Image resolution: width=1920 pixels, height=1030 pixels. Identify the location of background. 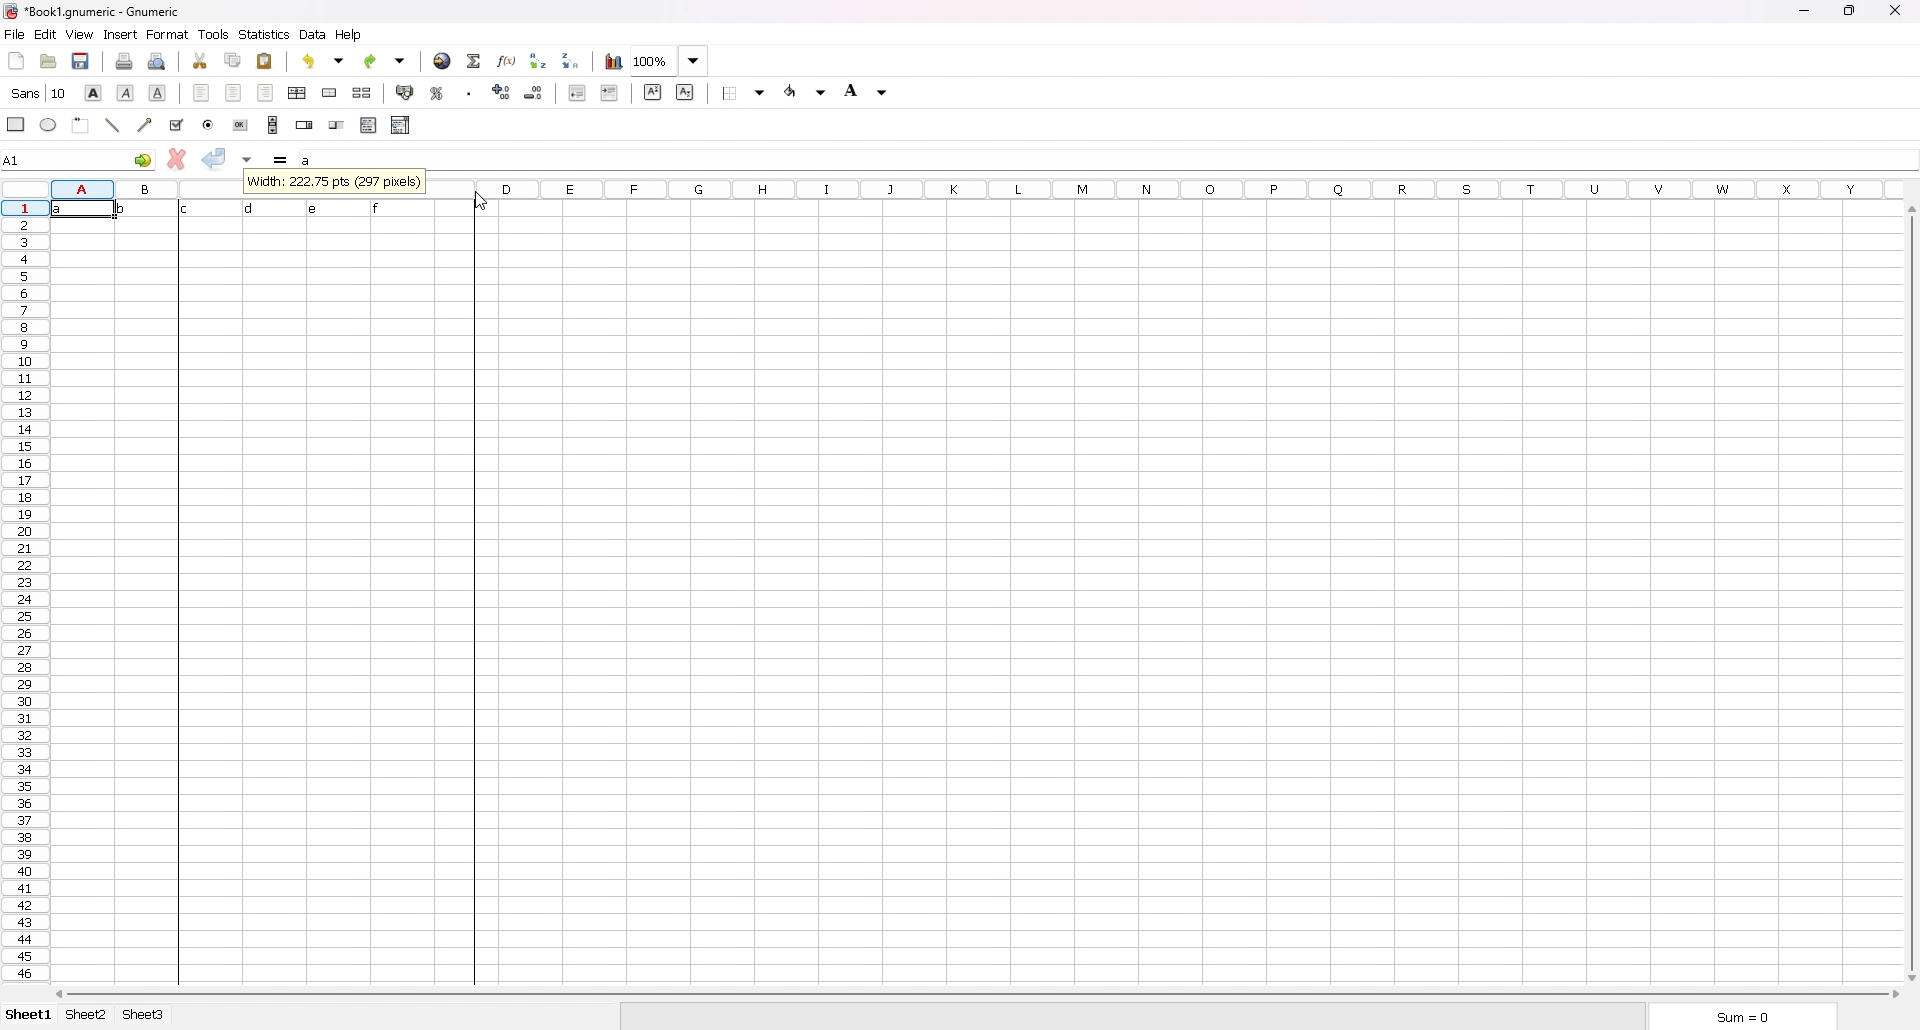
(868, 90).